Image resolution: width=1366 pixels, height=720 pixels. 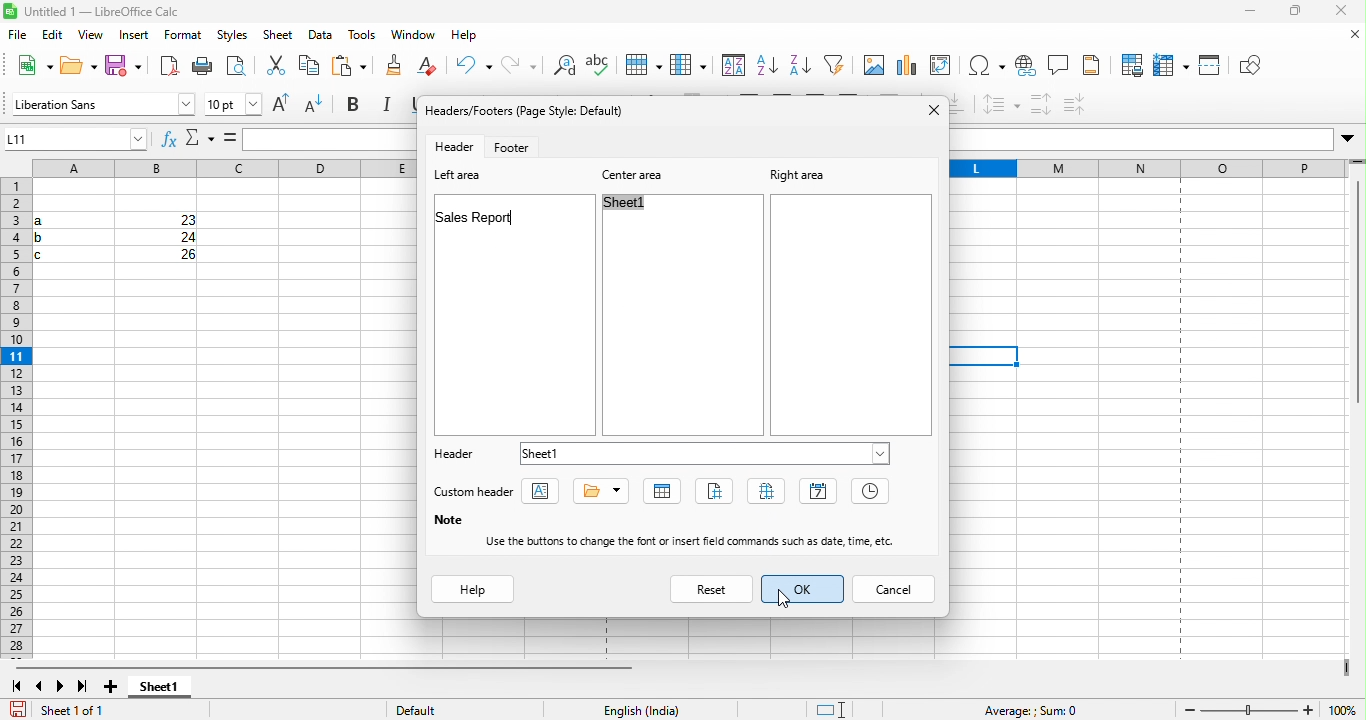 I want to click on tools, so click(x=360, y=38).